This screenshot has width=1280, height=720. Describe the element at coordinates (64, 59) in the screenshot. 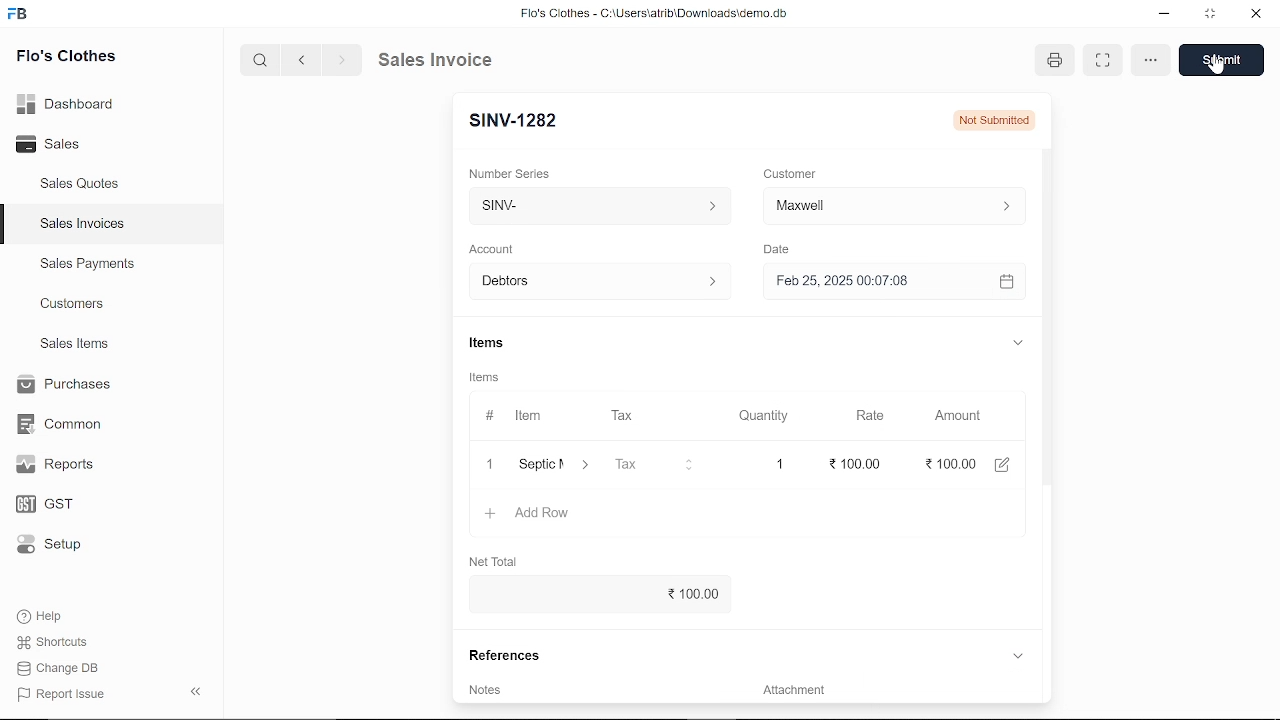

I see `Flo's Clothes` at that location.